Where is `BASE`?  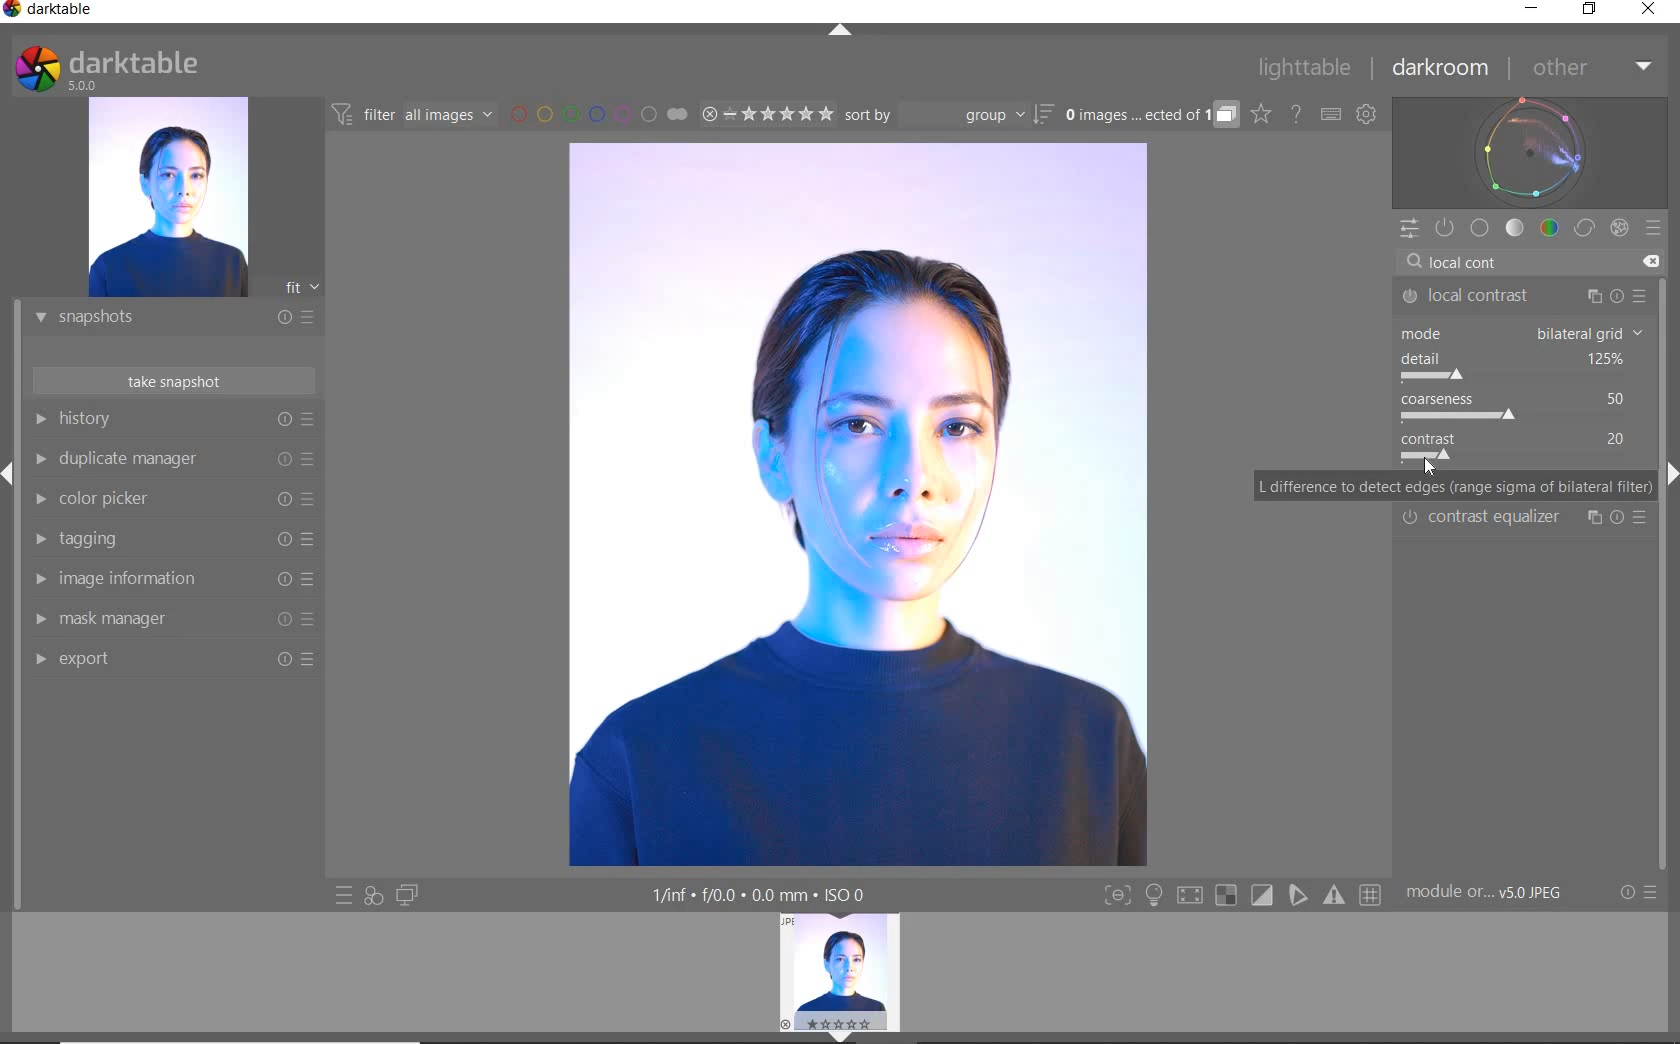 BASE is located at coordinates (1480, 228).